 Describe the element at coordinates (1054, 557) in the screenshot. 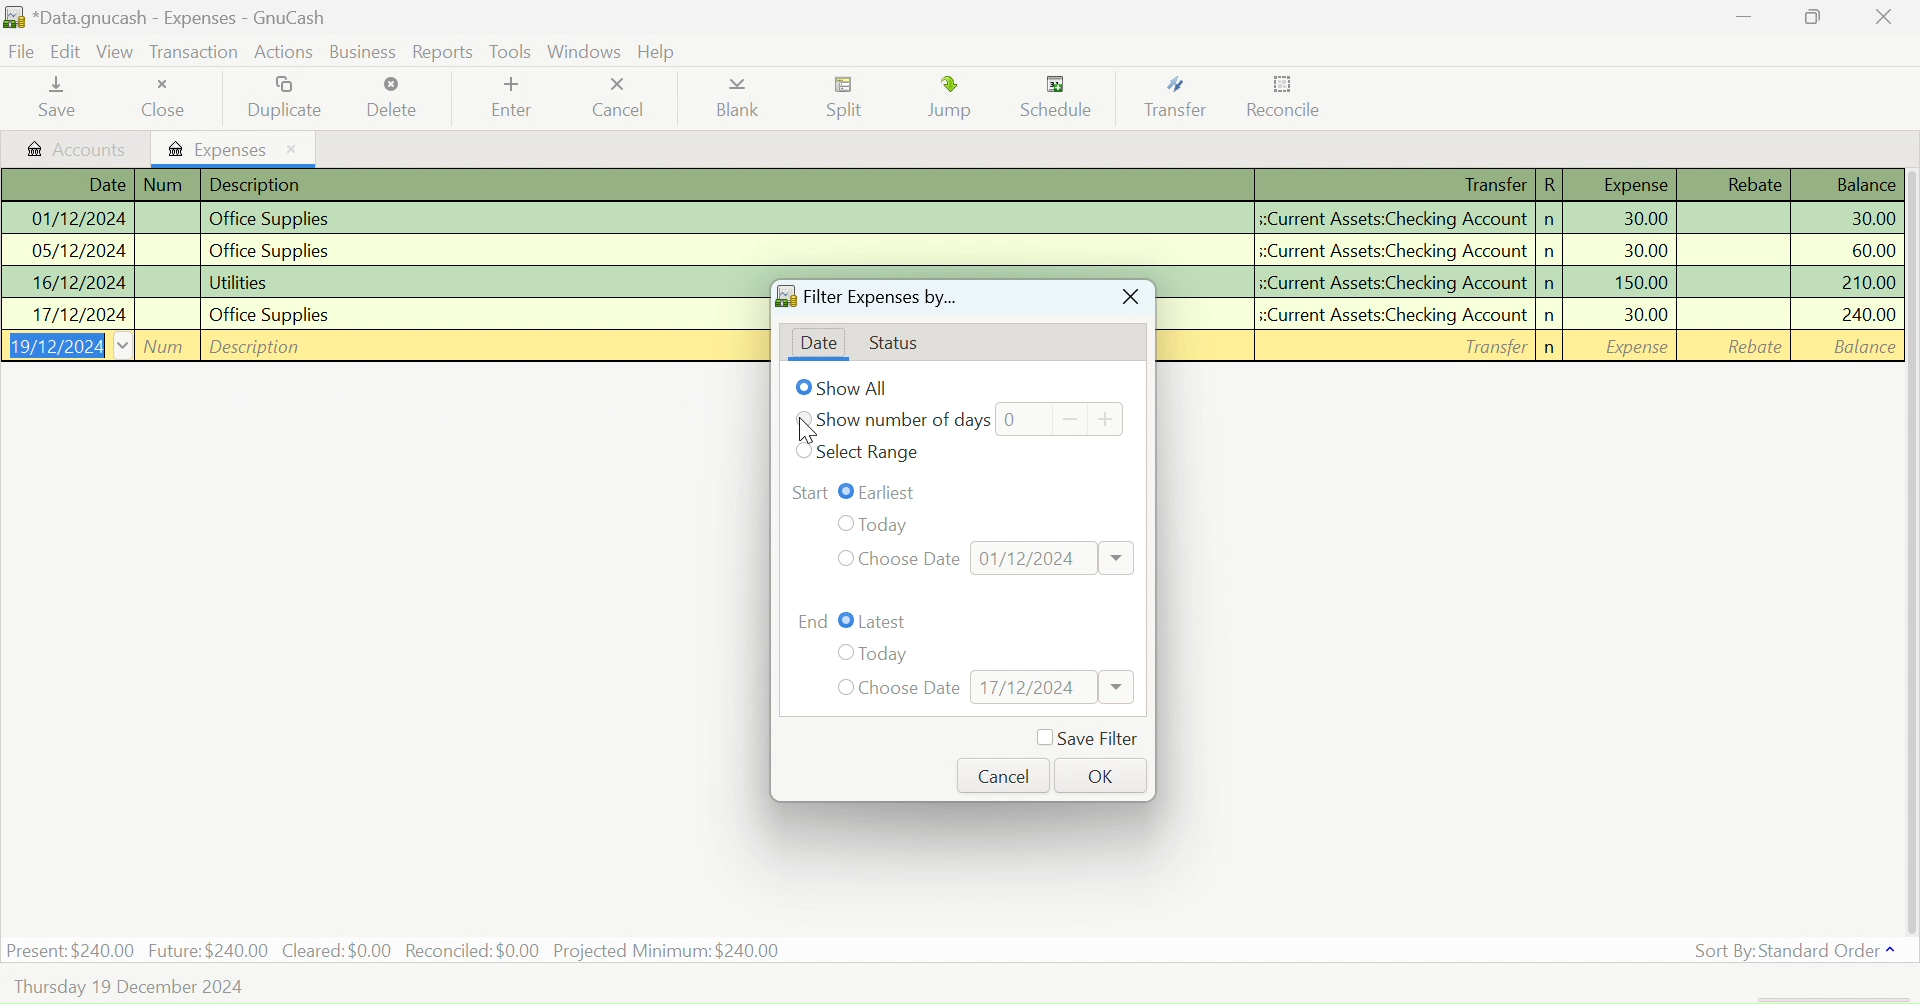

I see `Date Input` at that location.